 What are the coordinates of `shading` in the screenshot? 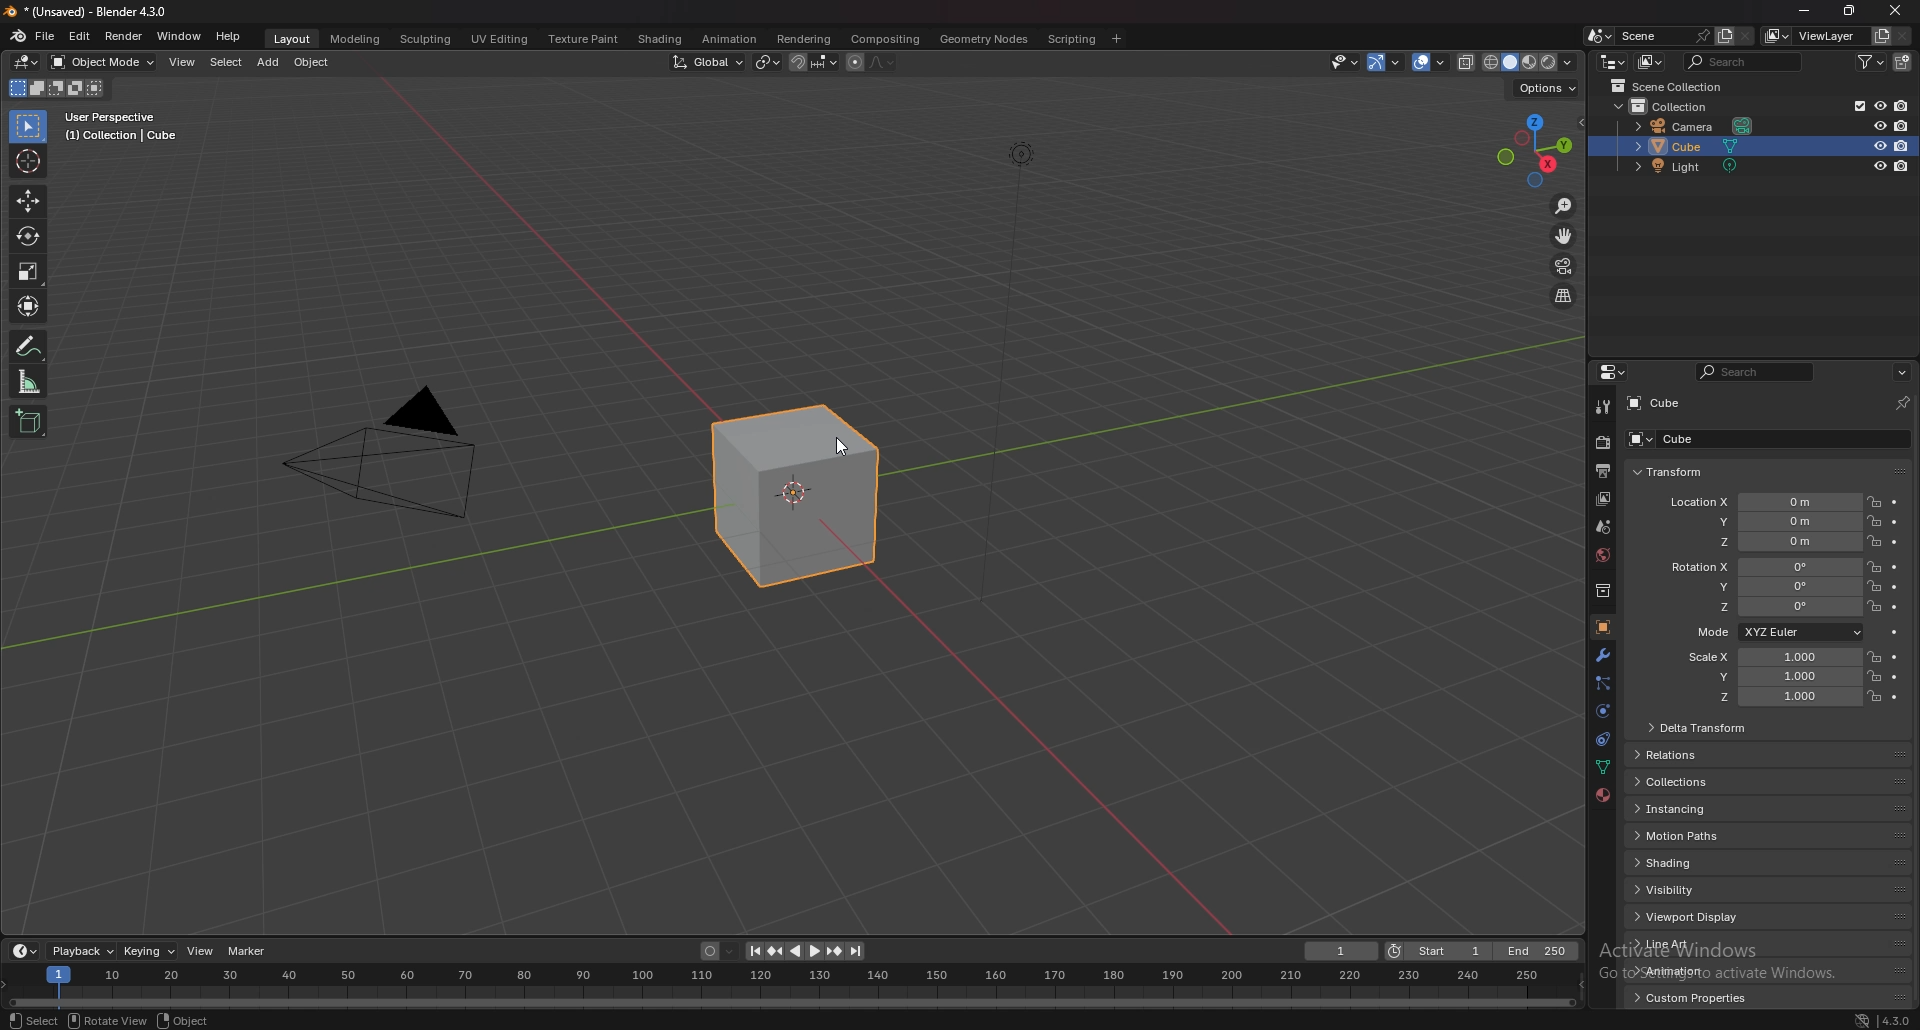 It's located at (1680, 863).